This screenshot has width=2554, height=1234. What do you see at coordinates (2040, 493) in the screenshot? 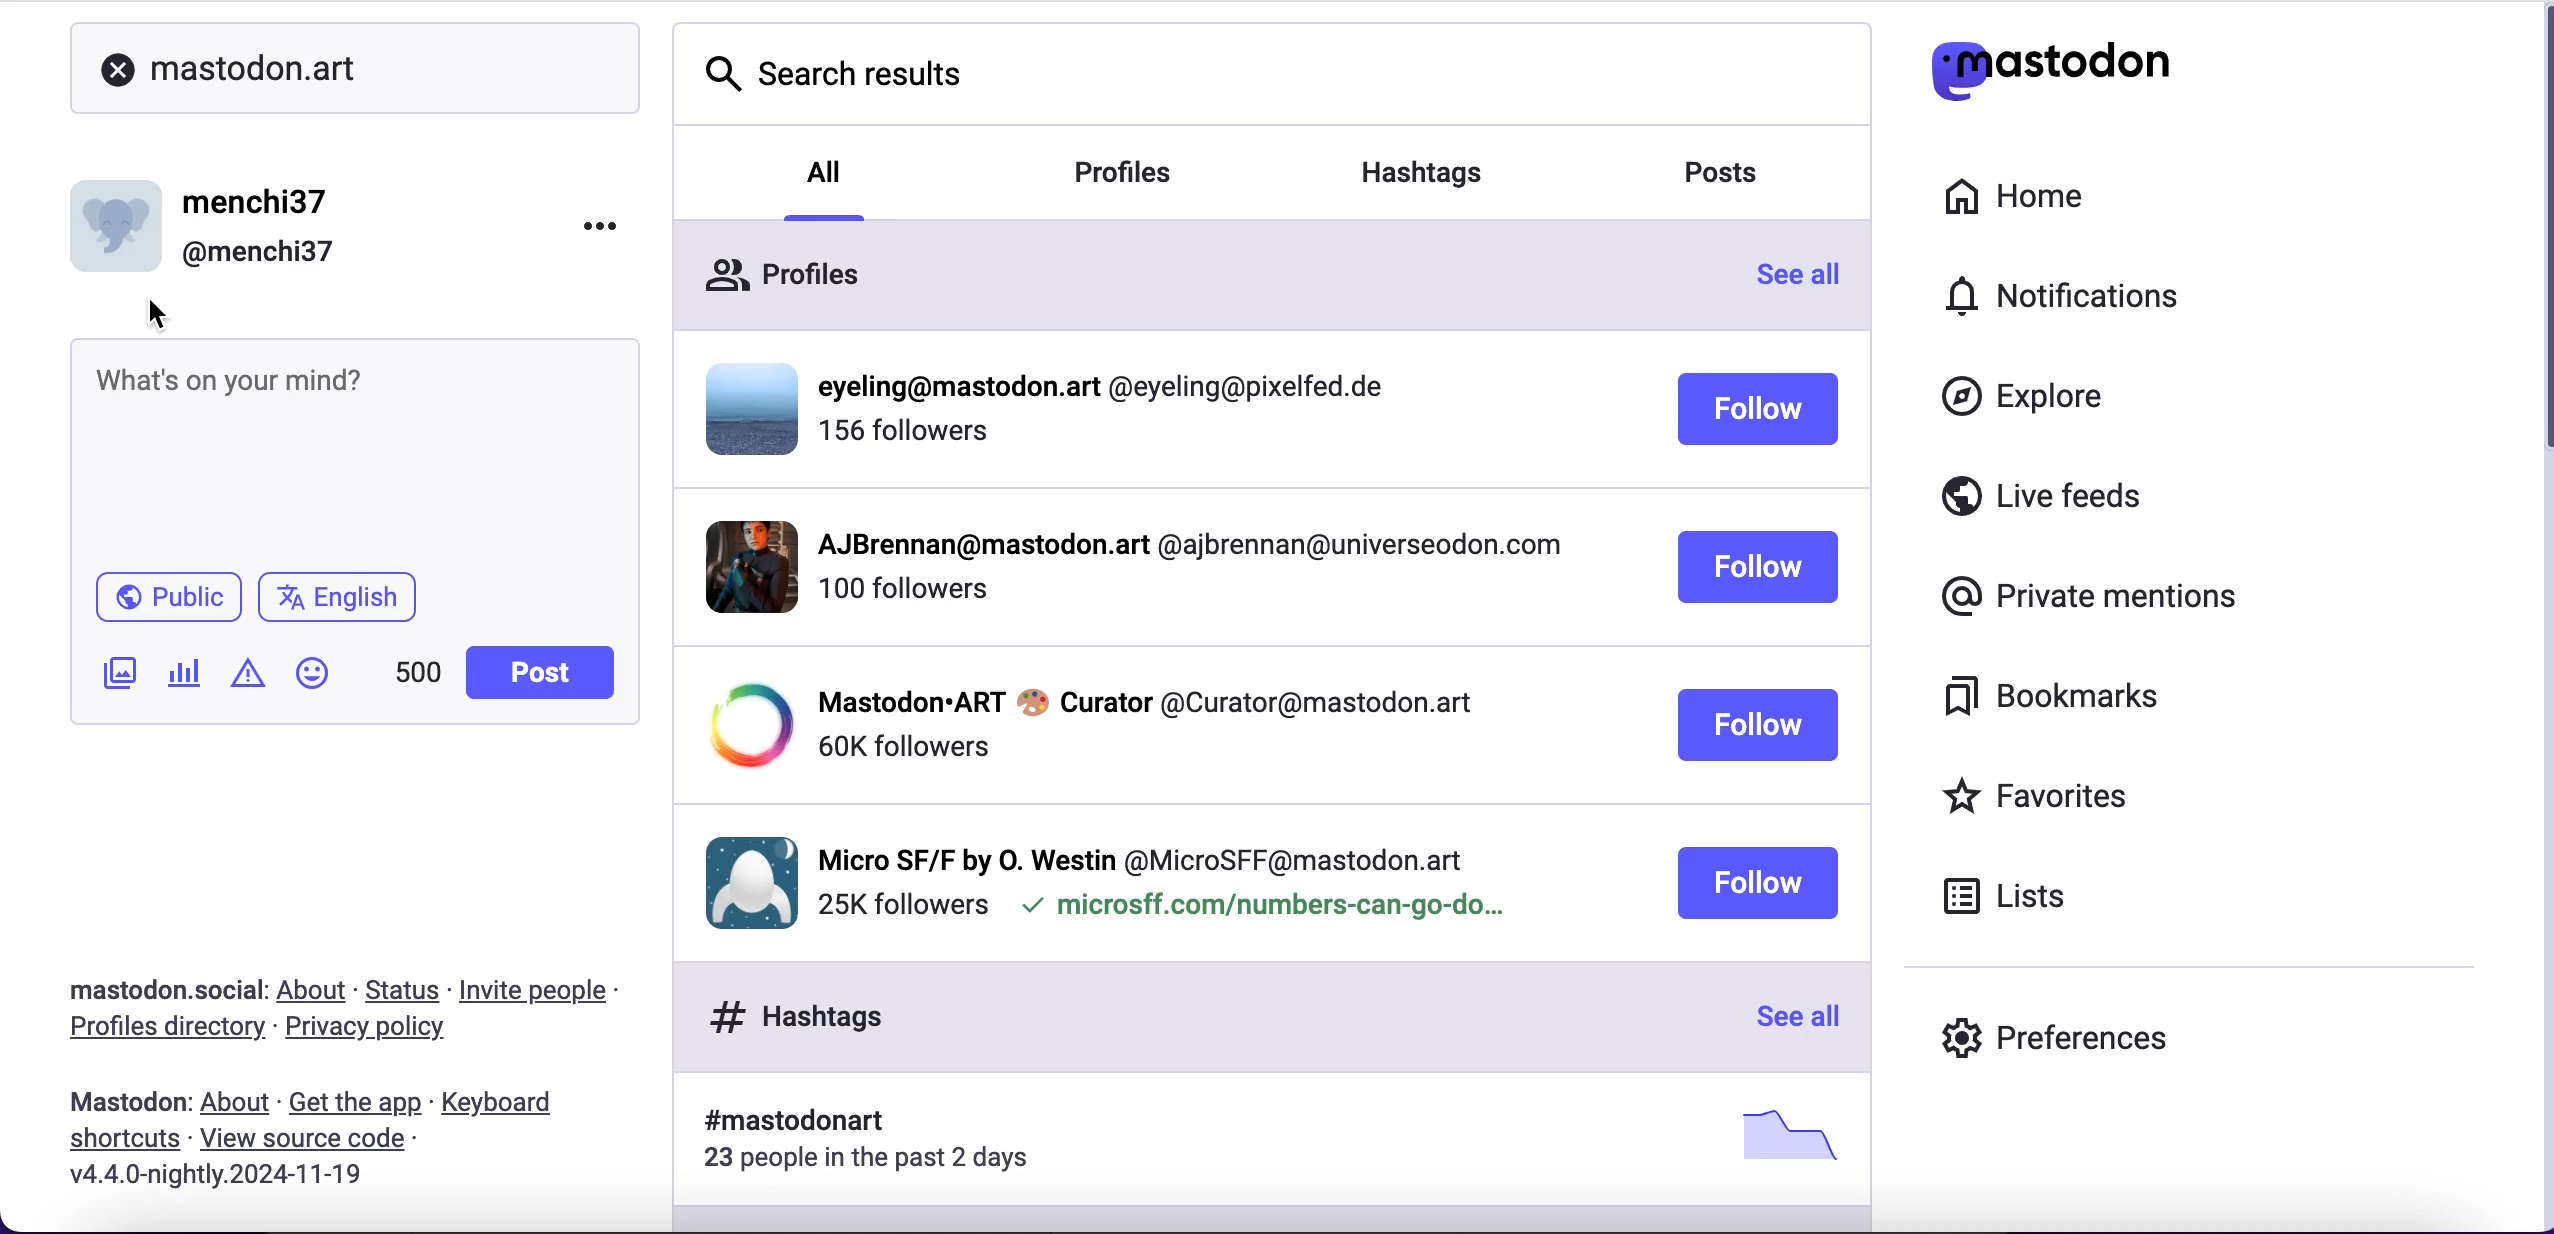
I see `live feeds` at bounding box center [2040, 493].